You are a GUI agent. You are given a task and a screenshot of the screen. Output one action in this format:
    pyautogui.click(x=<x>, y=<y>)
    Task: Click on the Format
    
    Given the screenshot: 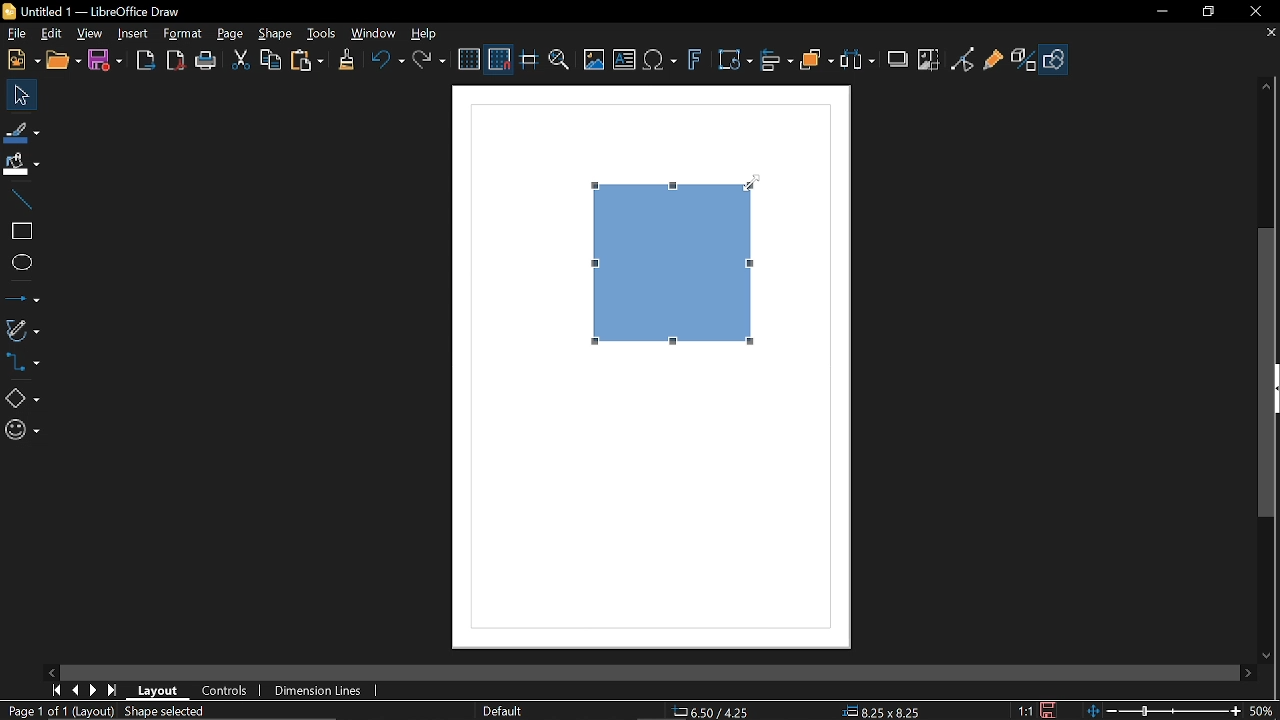 What is the action you would take?
    pyautogui.click(x=182, y=33)
    